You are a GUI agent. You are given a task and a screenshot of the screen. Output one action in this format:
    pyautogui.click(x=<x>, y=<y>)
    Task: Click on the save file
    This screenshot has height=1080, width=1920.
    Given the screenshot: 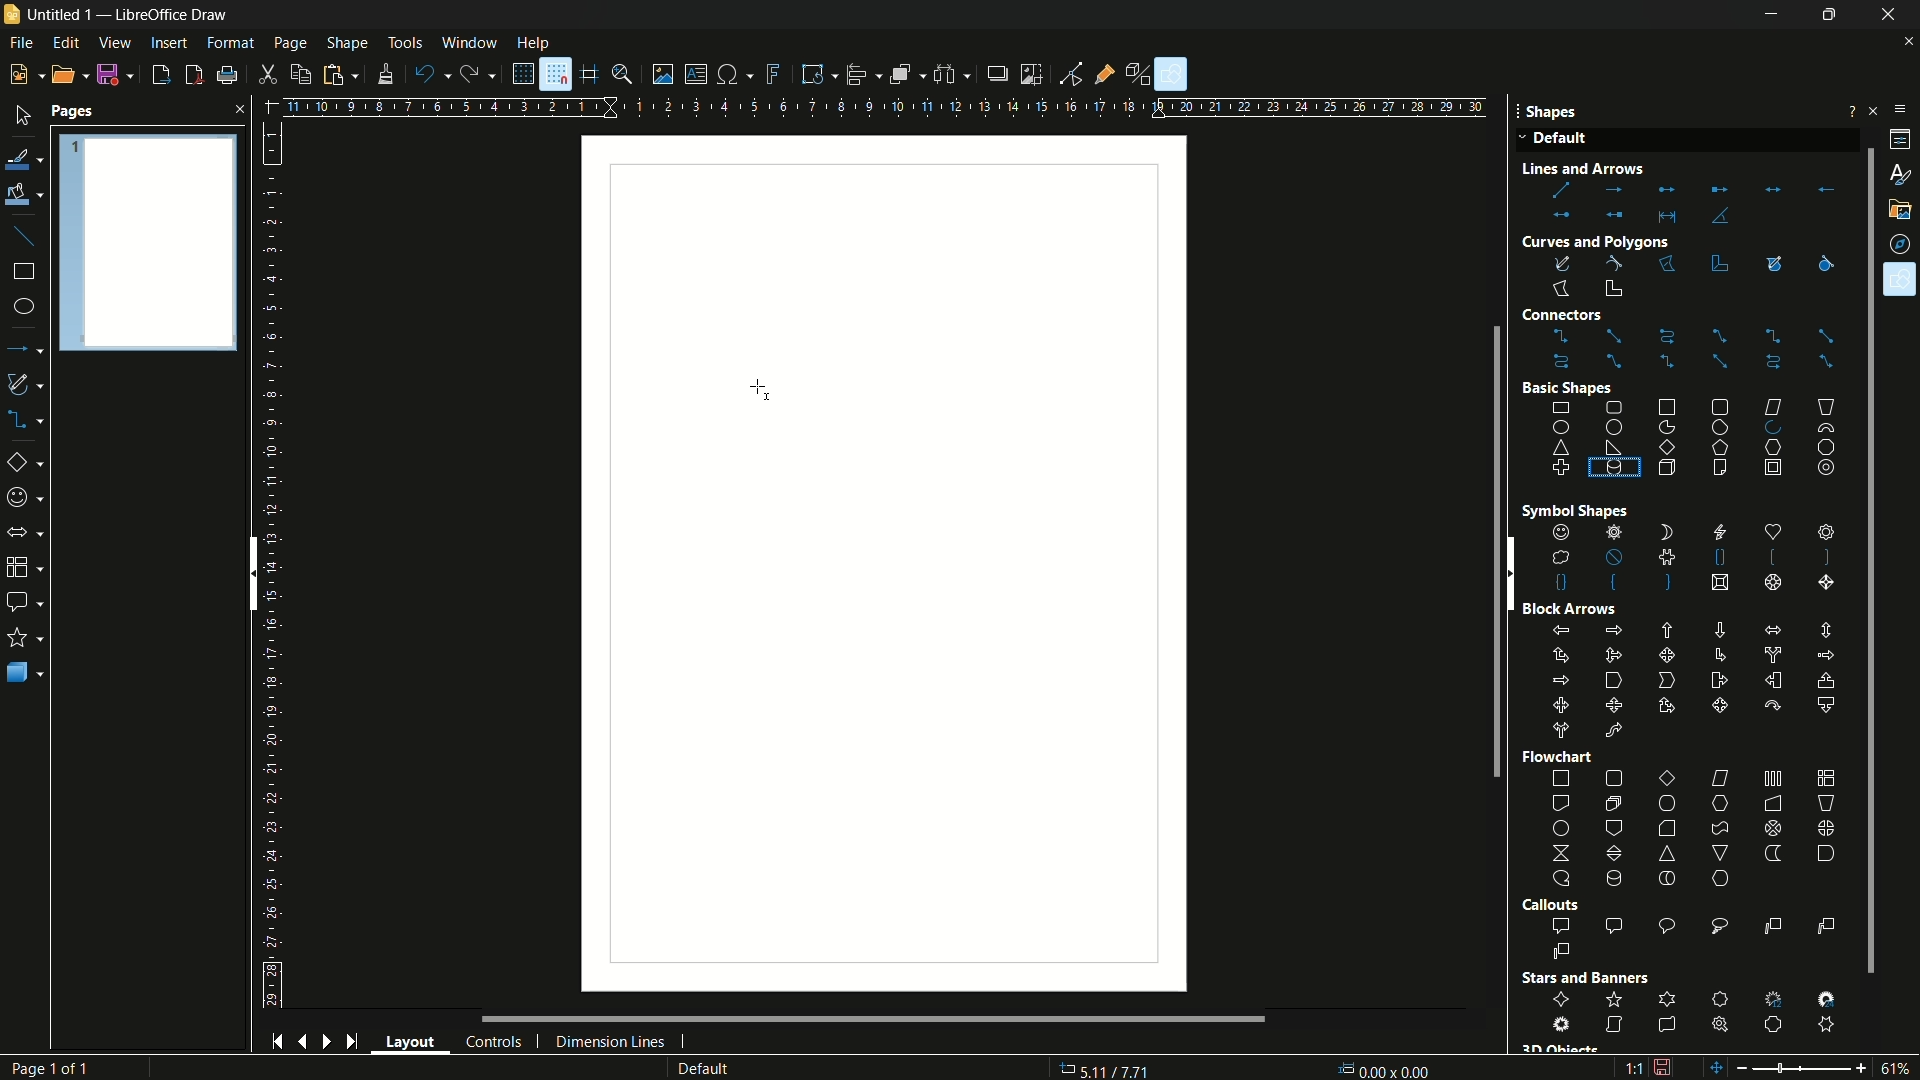 What is the action you would take?
    pyautogui.click(x=116, y=74)
    